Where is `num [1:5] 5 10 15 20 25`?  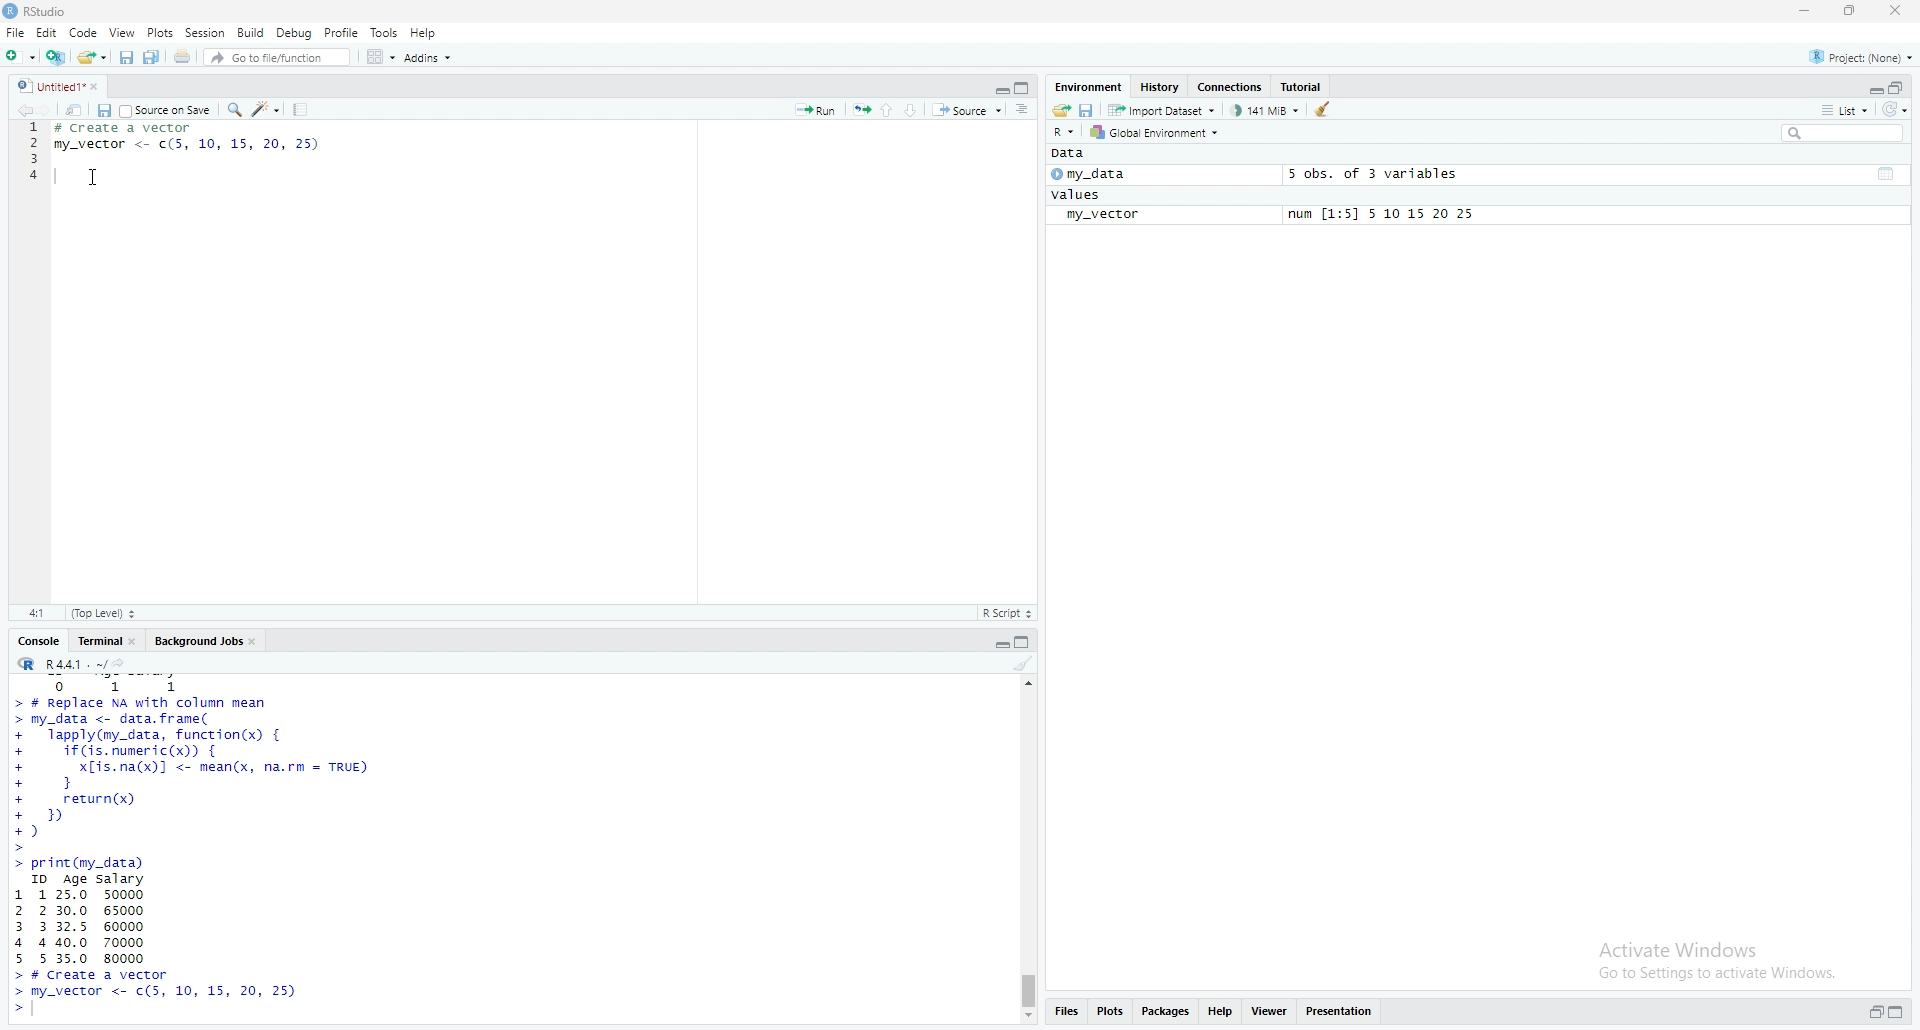
num [1:5] 5 10 15 20 25 is located at coordinates (1385, 215).